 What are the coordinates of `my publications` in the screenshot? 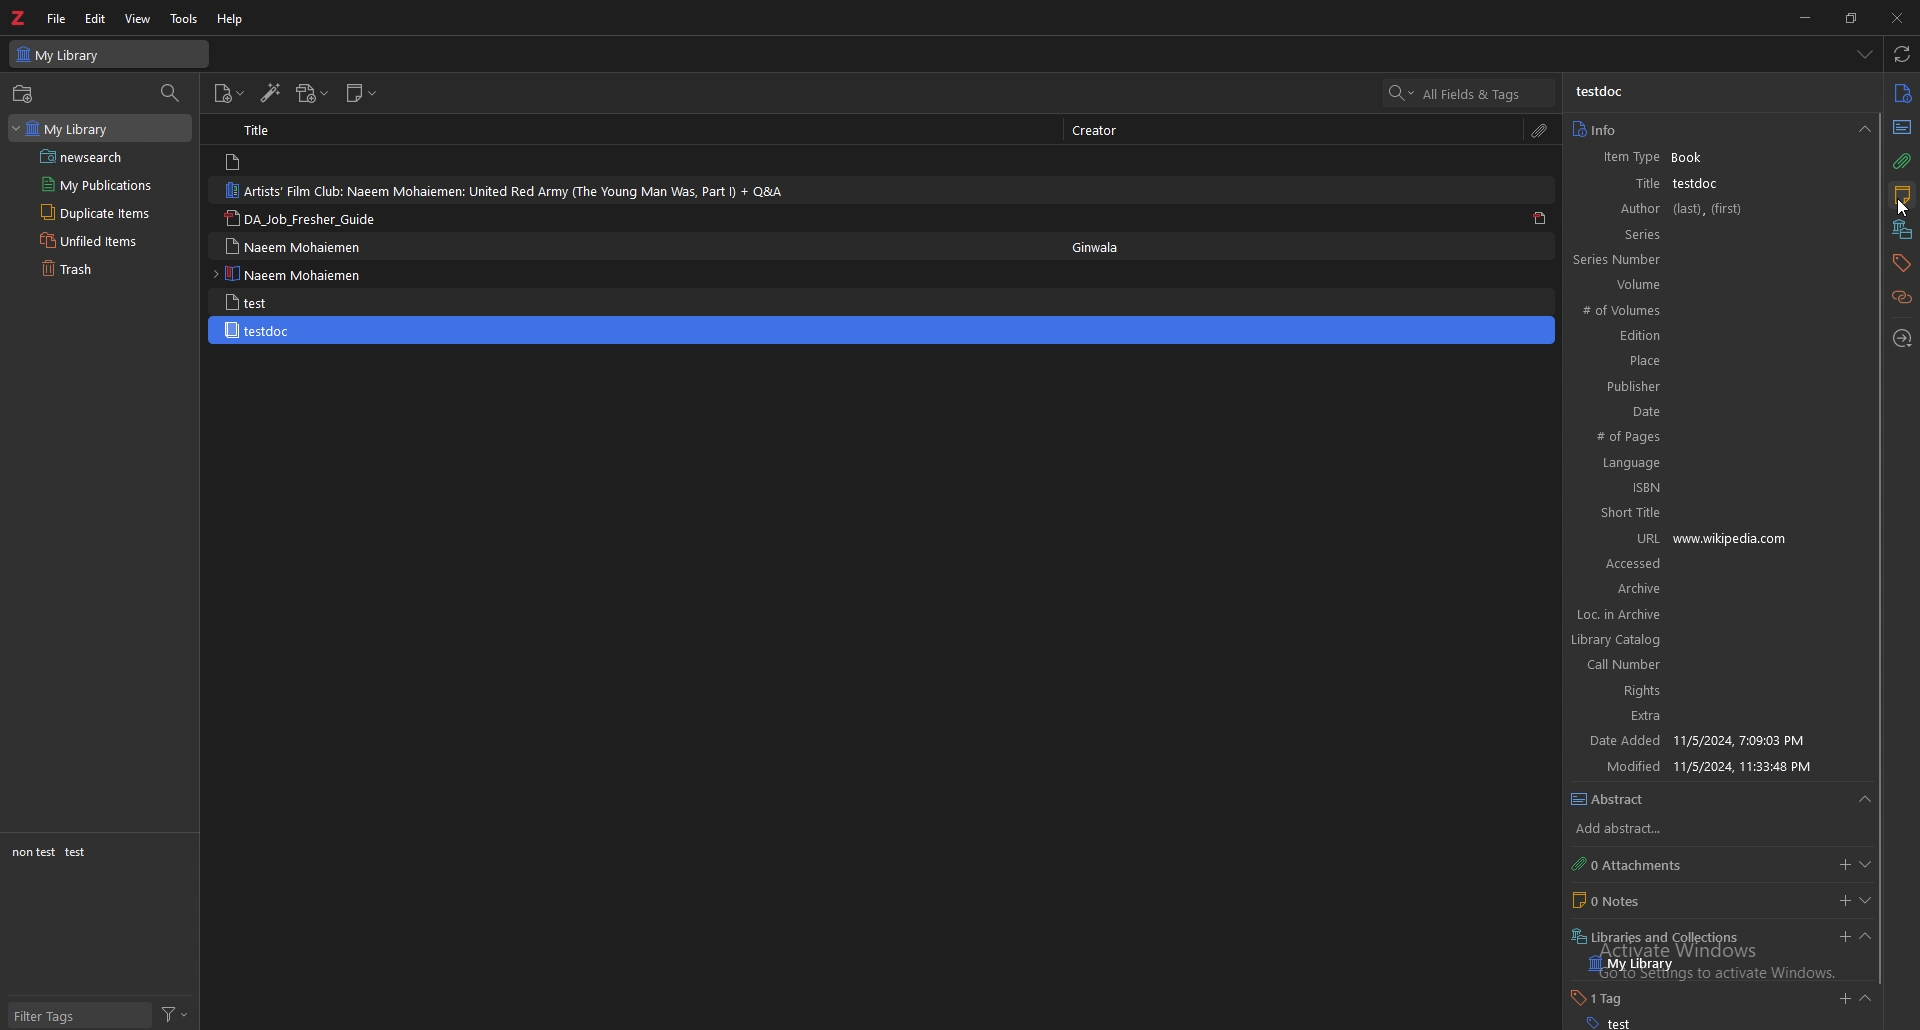 It's located at (105, 184).